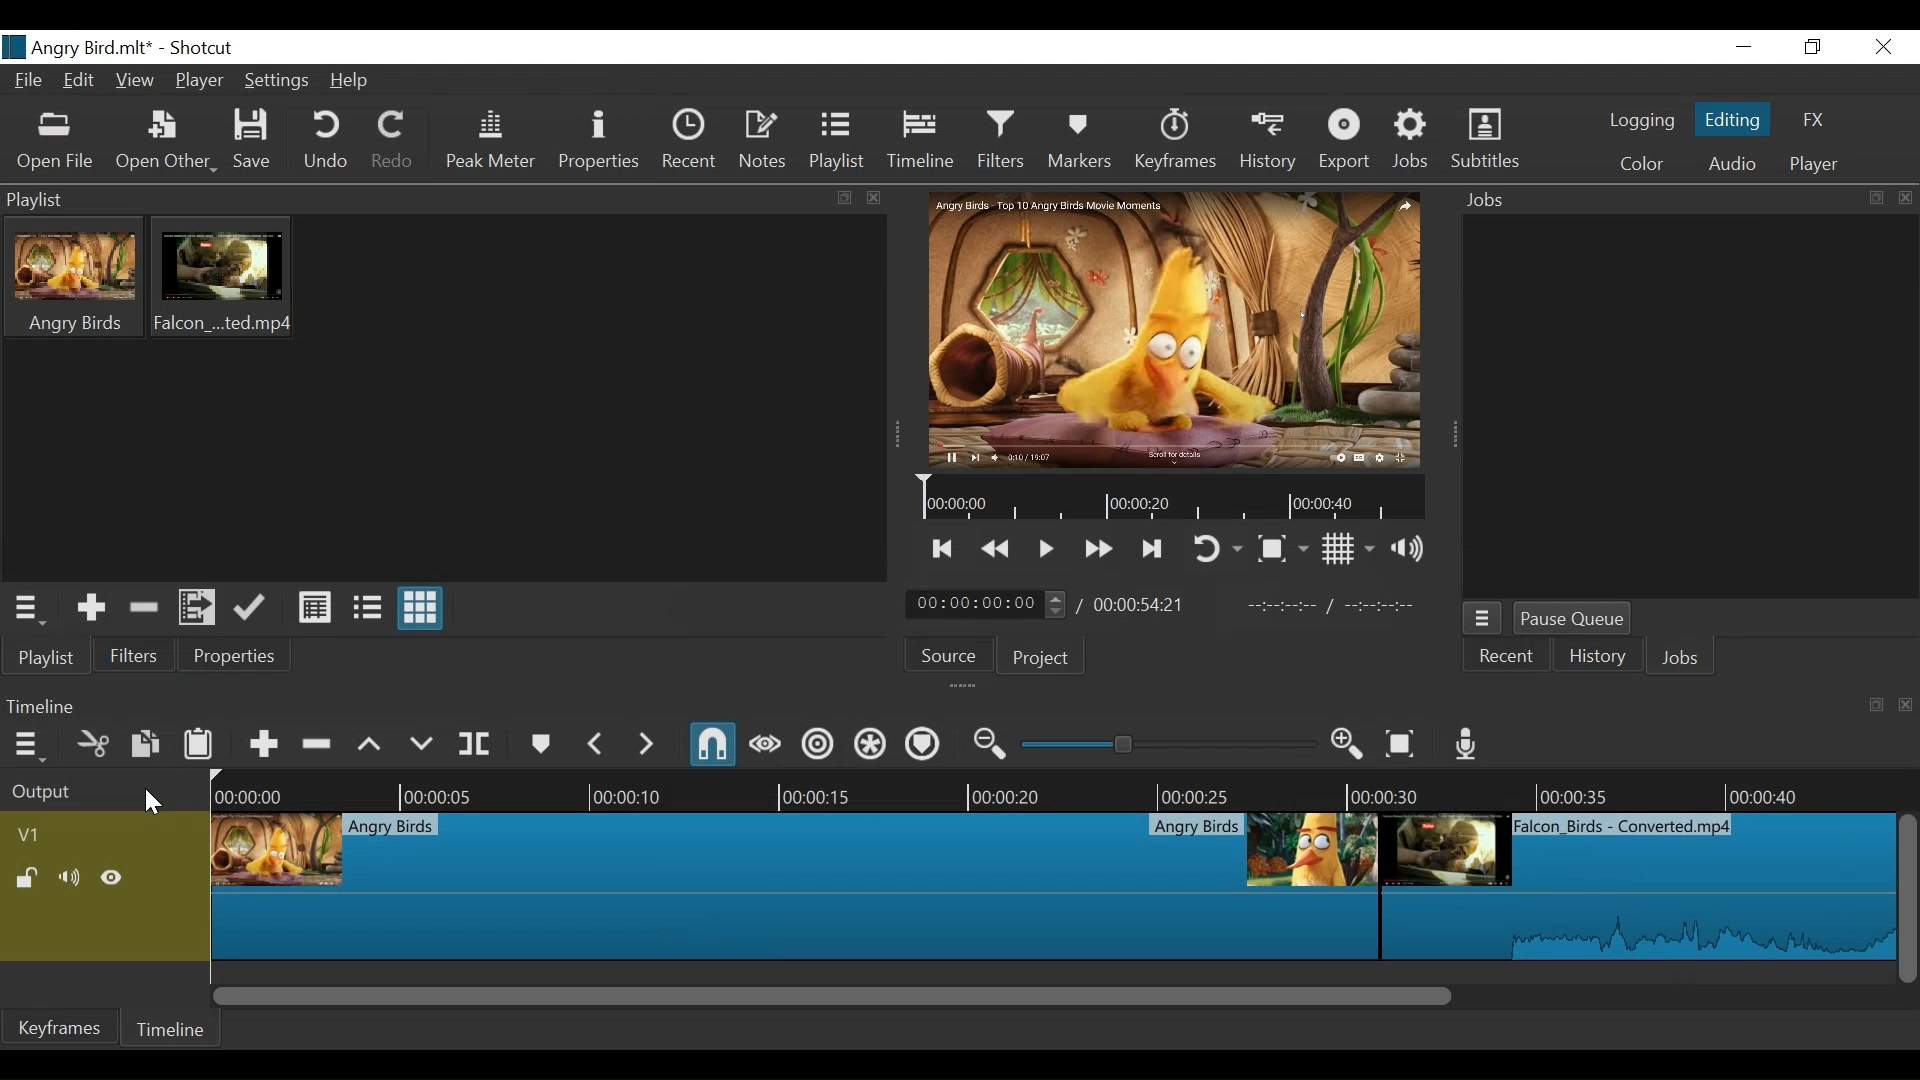 The height and width of the screenshot is (1080, 1920). Describe the element at coordinates (989, 744) in the screenshot. I see `Zoom timeline out` at that location.